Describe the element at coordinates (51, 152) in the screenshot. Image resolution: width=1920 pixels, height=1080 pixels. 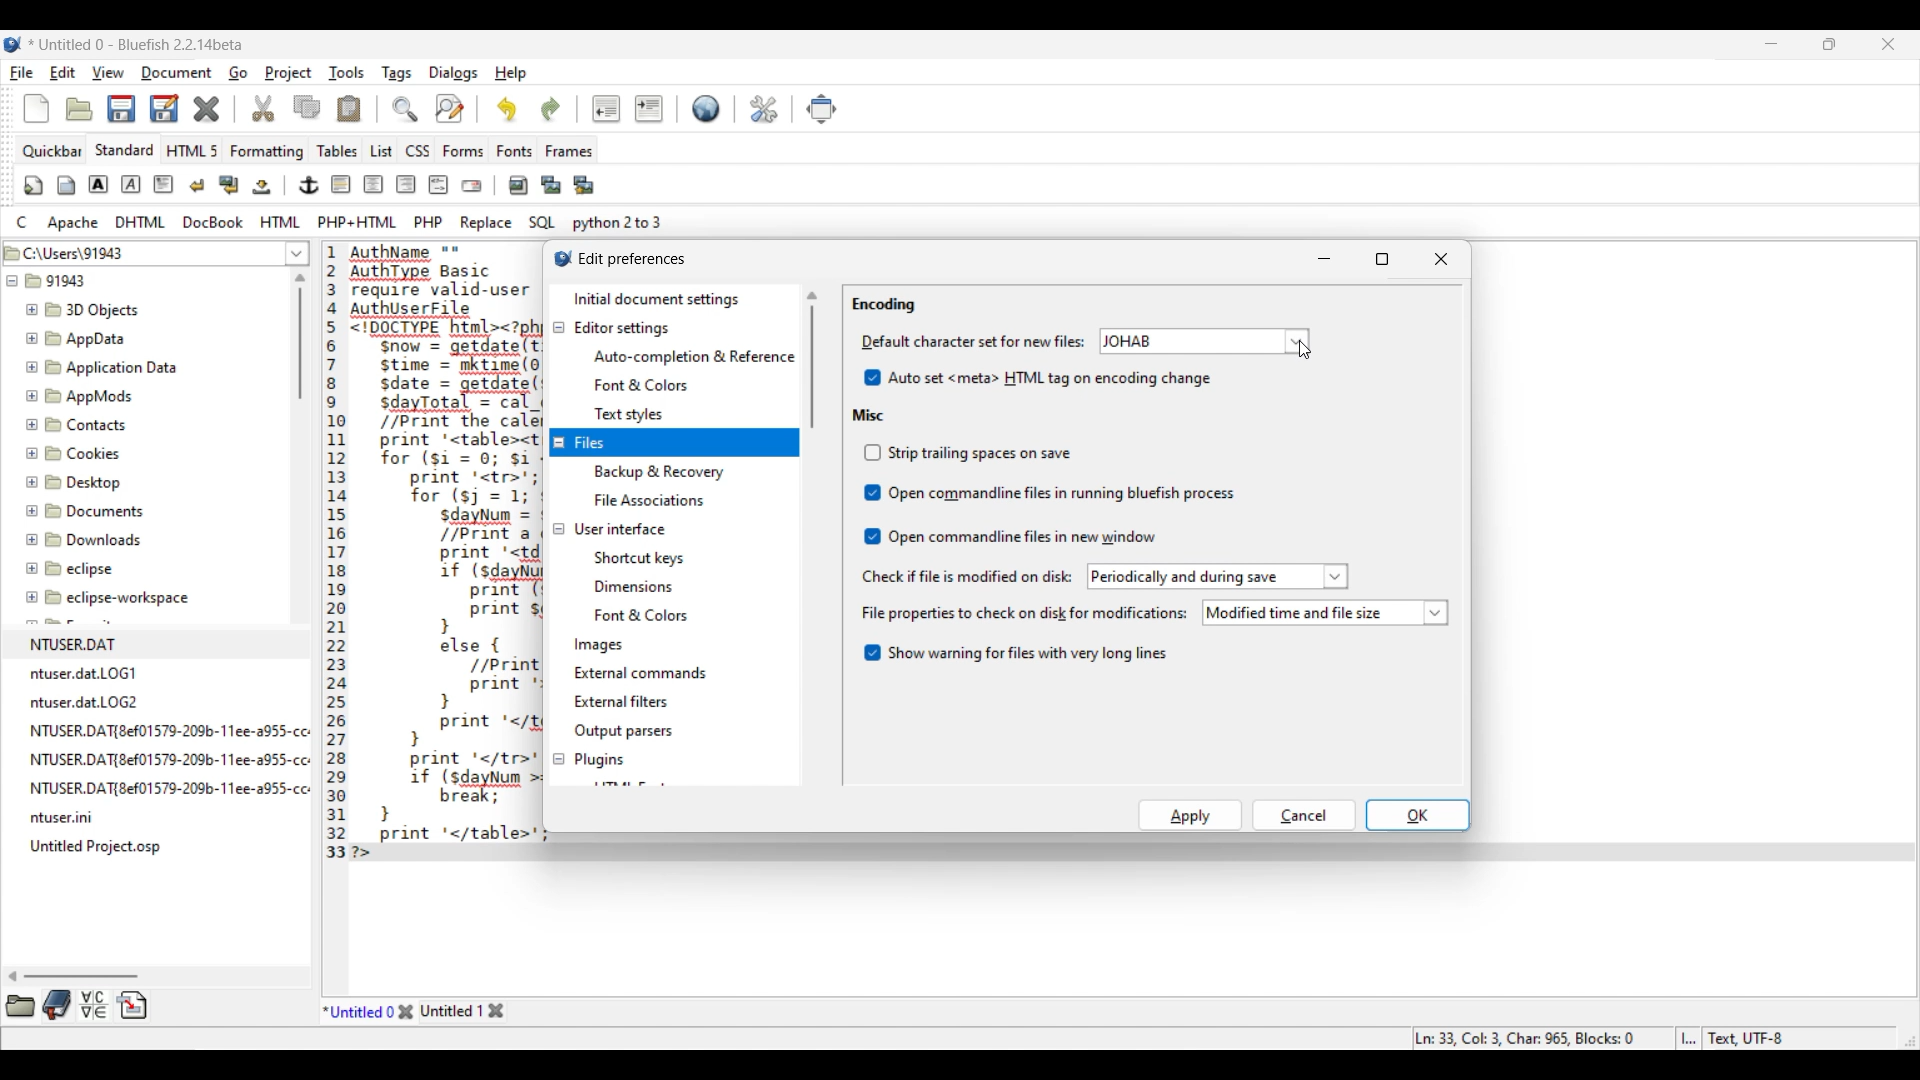
I see `Quickbar` at that location.